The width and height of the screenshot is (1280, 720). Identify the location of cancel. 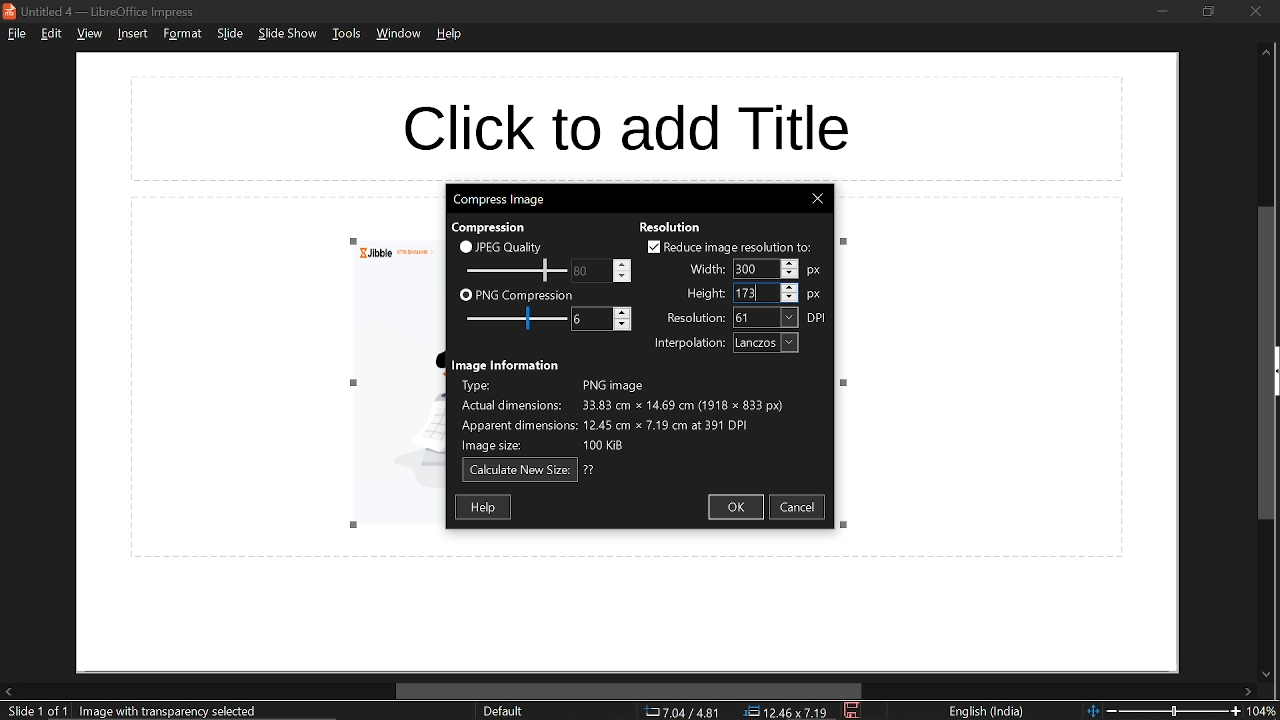
(801, 509).